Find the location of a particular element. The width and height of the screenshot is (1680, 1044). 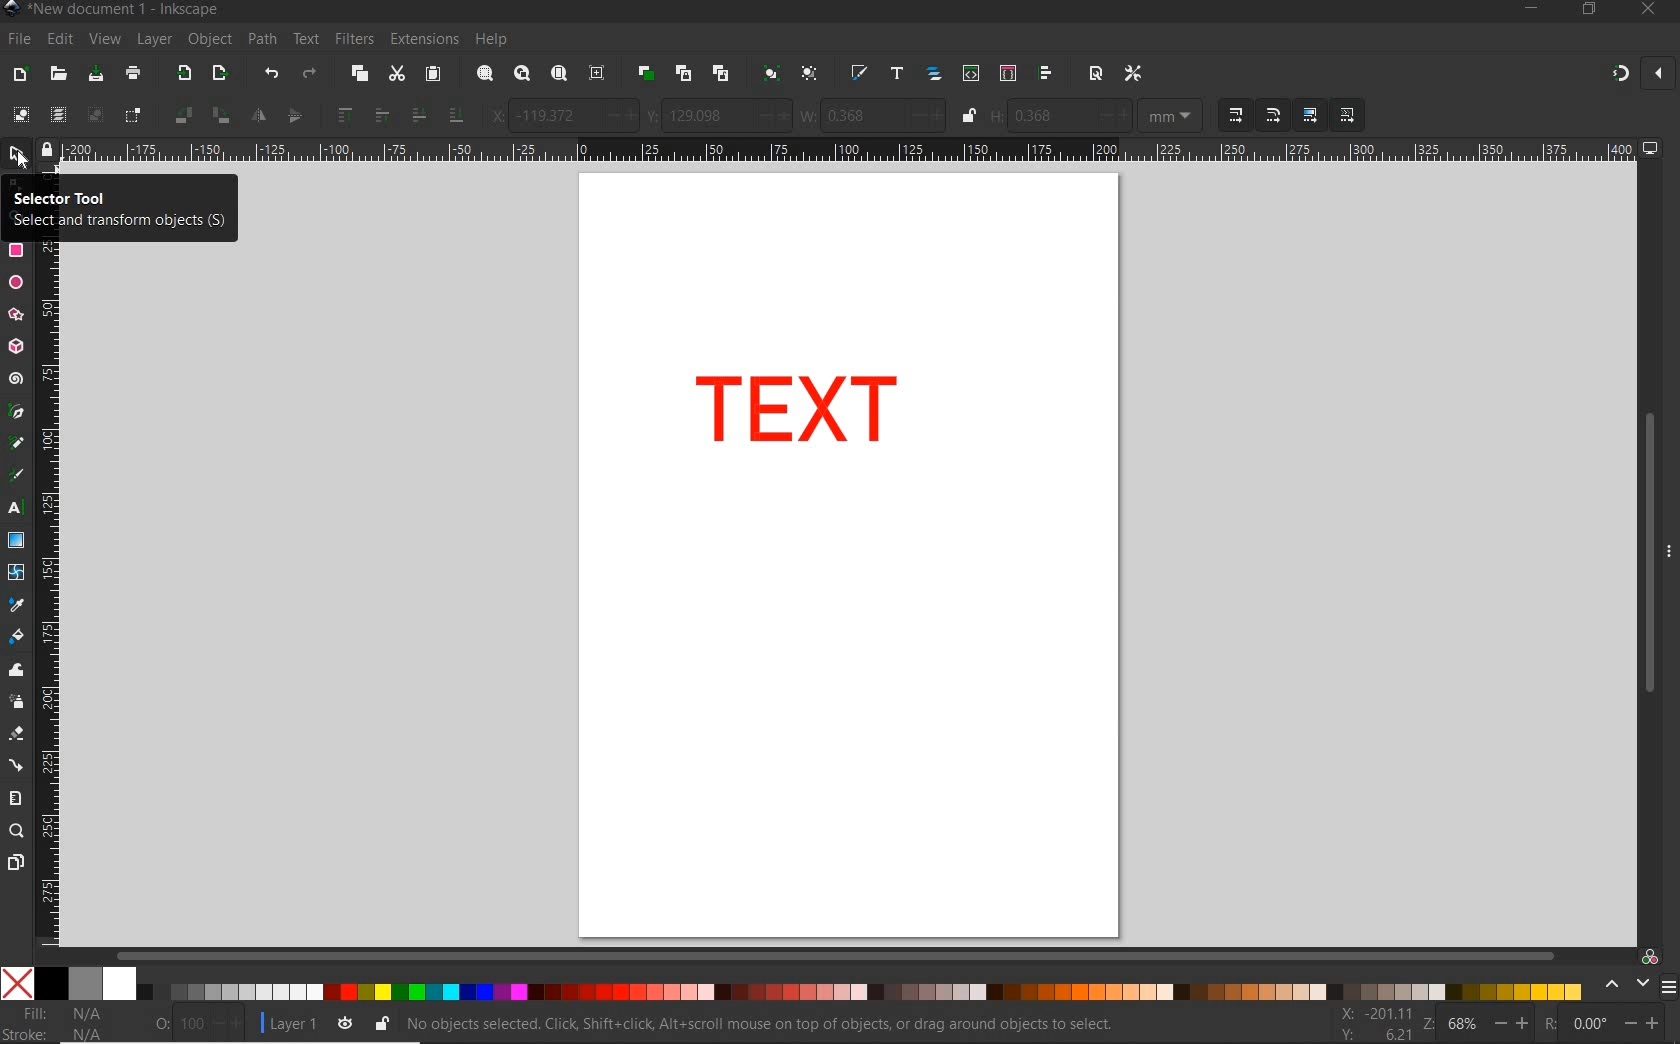

CURRENT LAYER: LAYER 1 is located at coordinates (291, 1026).